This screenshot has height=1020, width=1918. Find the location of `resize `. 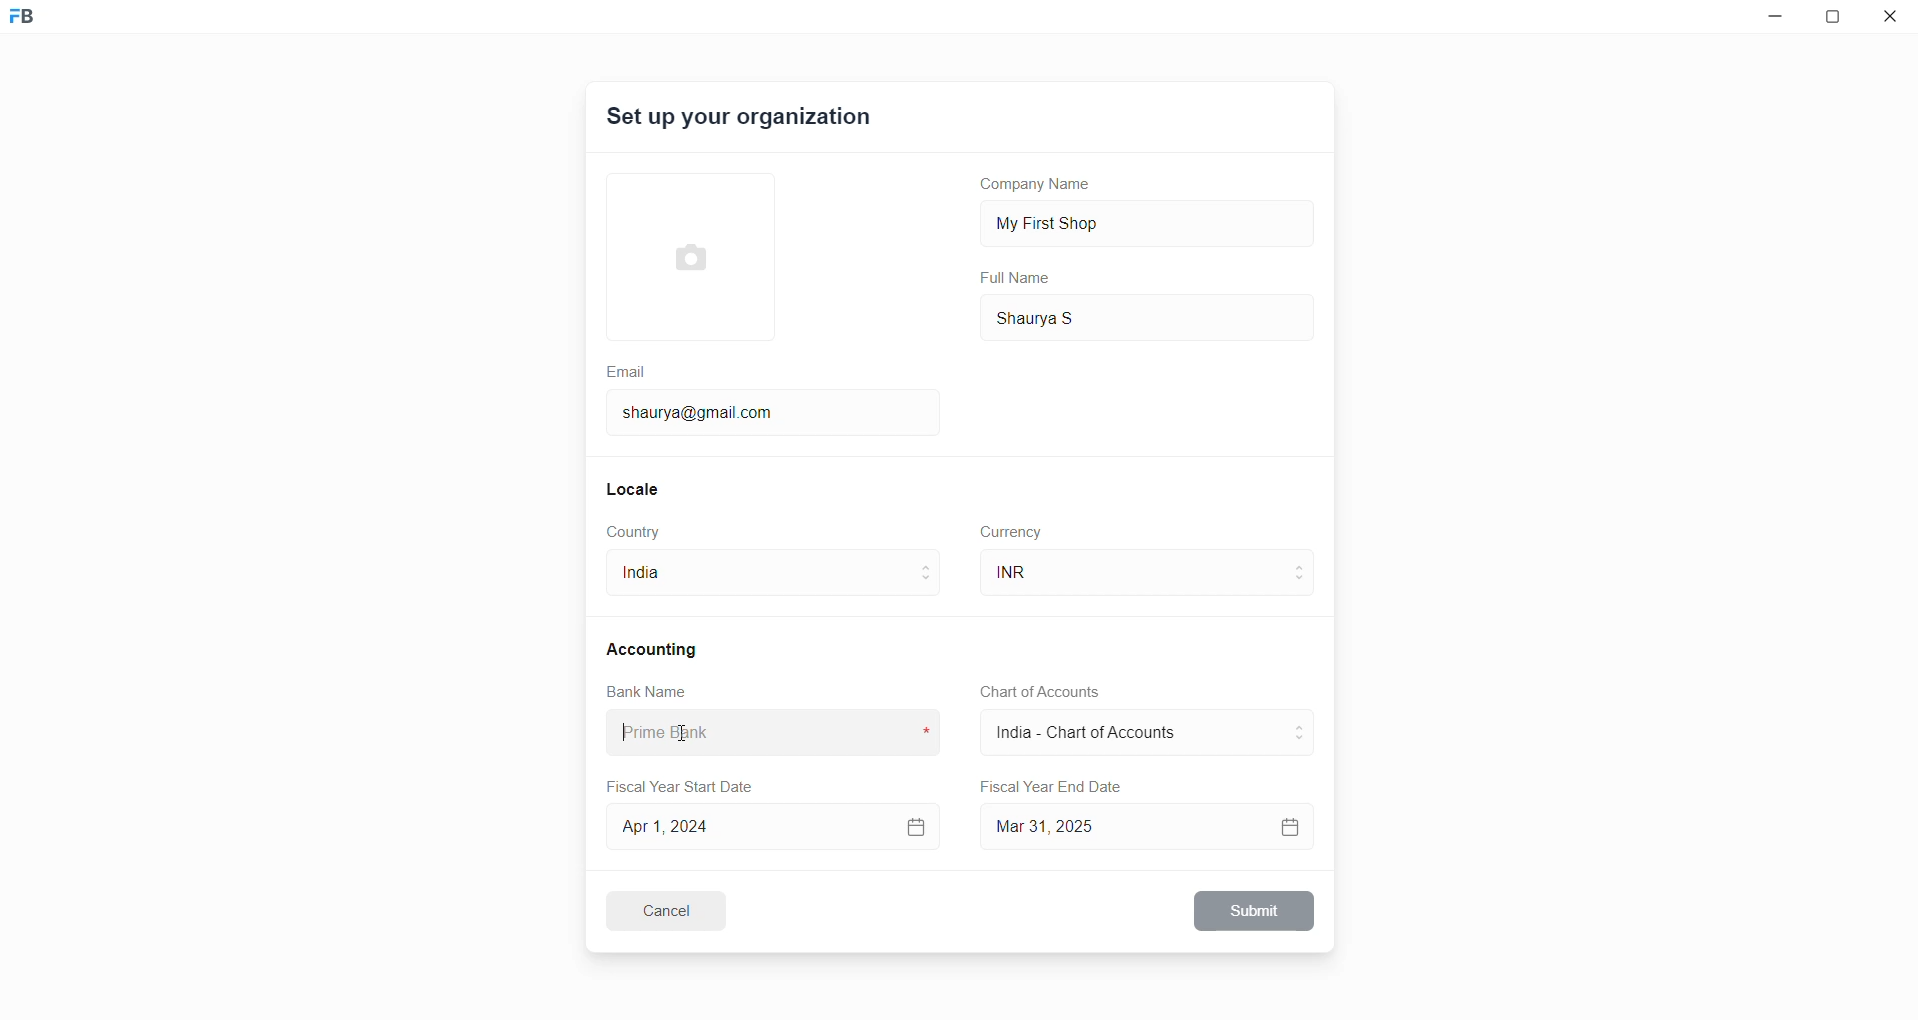

resize  is located at coordinates (1838, 20).